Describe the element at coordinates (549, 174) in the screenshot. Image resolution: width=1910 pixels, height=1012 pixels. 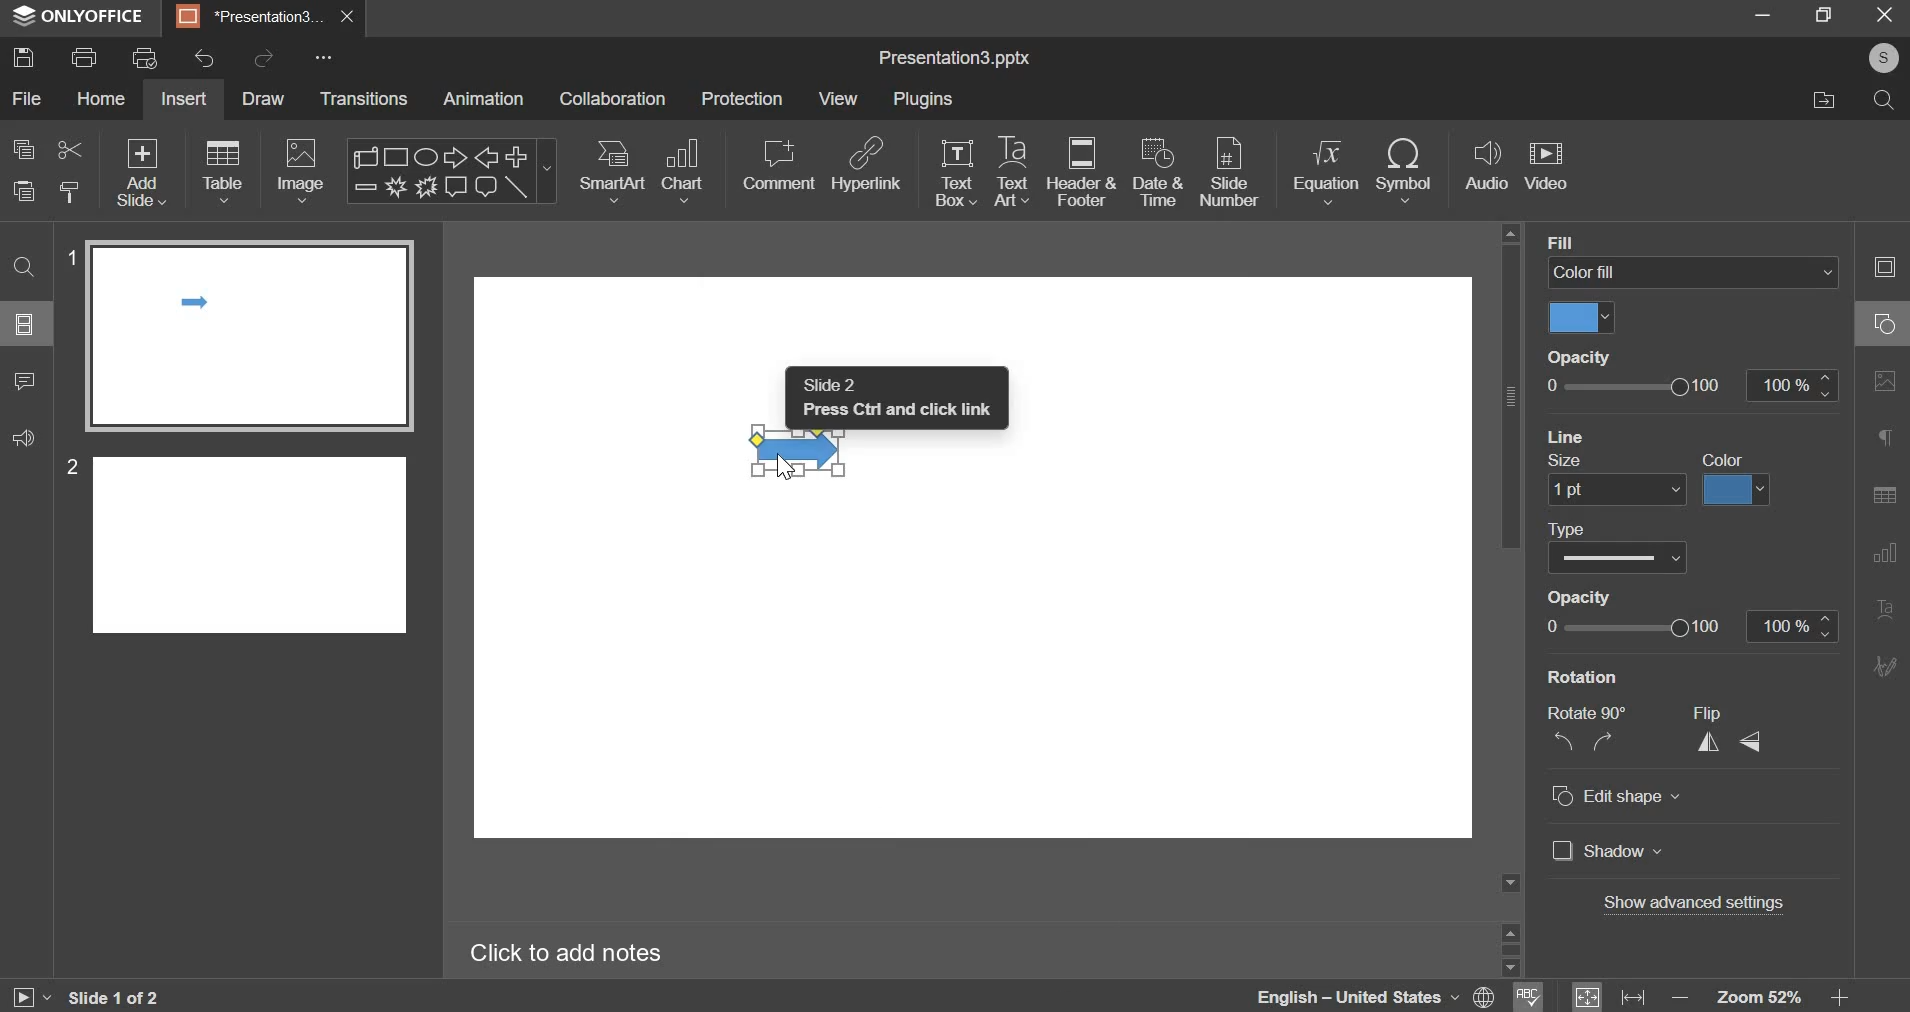
I see `more shapes` at that location.